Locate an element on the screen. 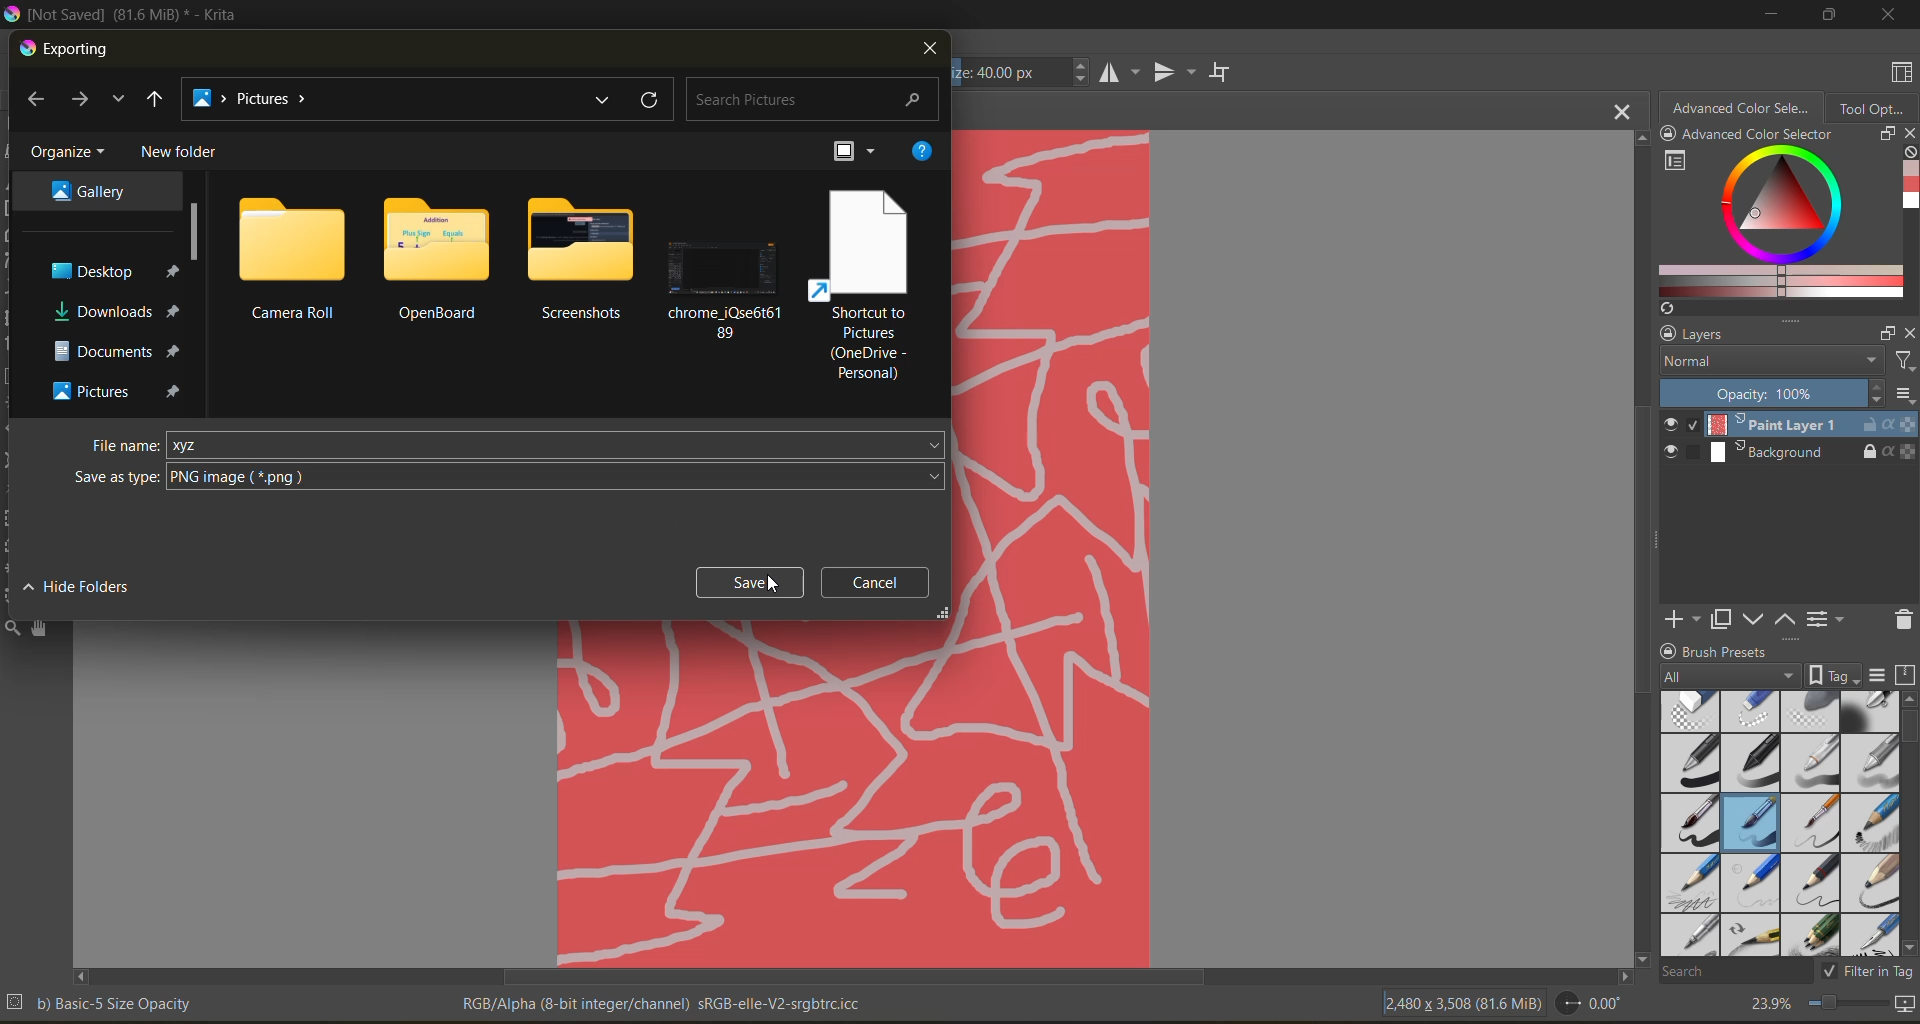 The height and width of the screenshot is (1024, 1920). Brush presets is located at coordinates (1734, 649).